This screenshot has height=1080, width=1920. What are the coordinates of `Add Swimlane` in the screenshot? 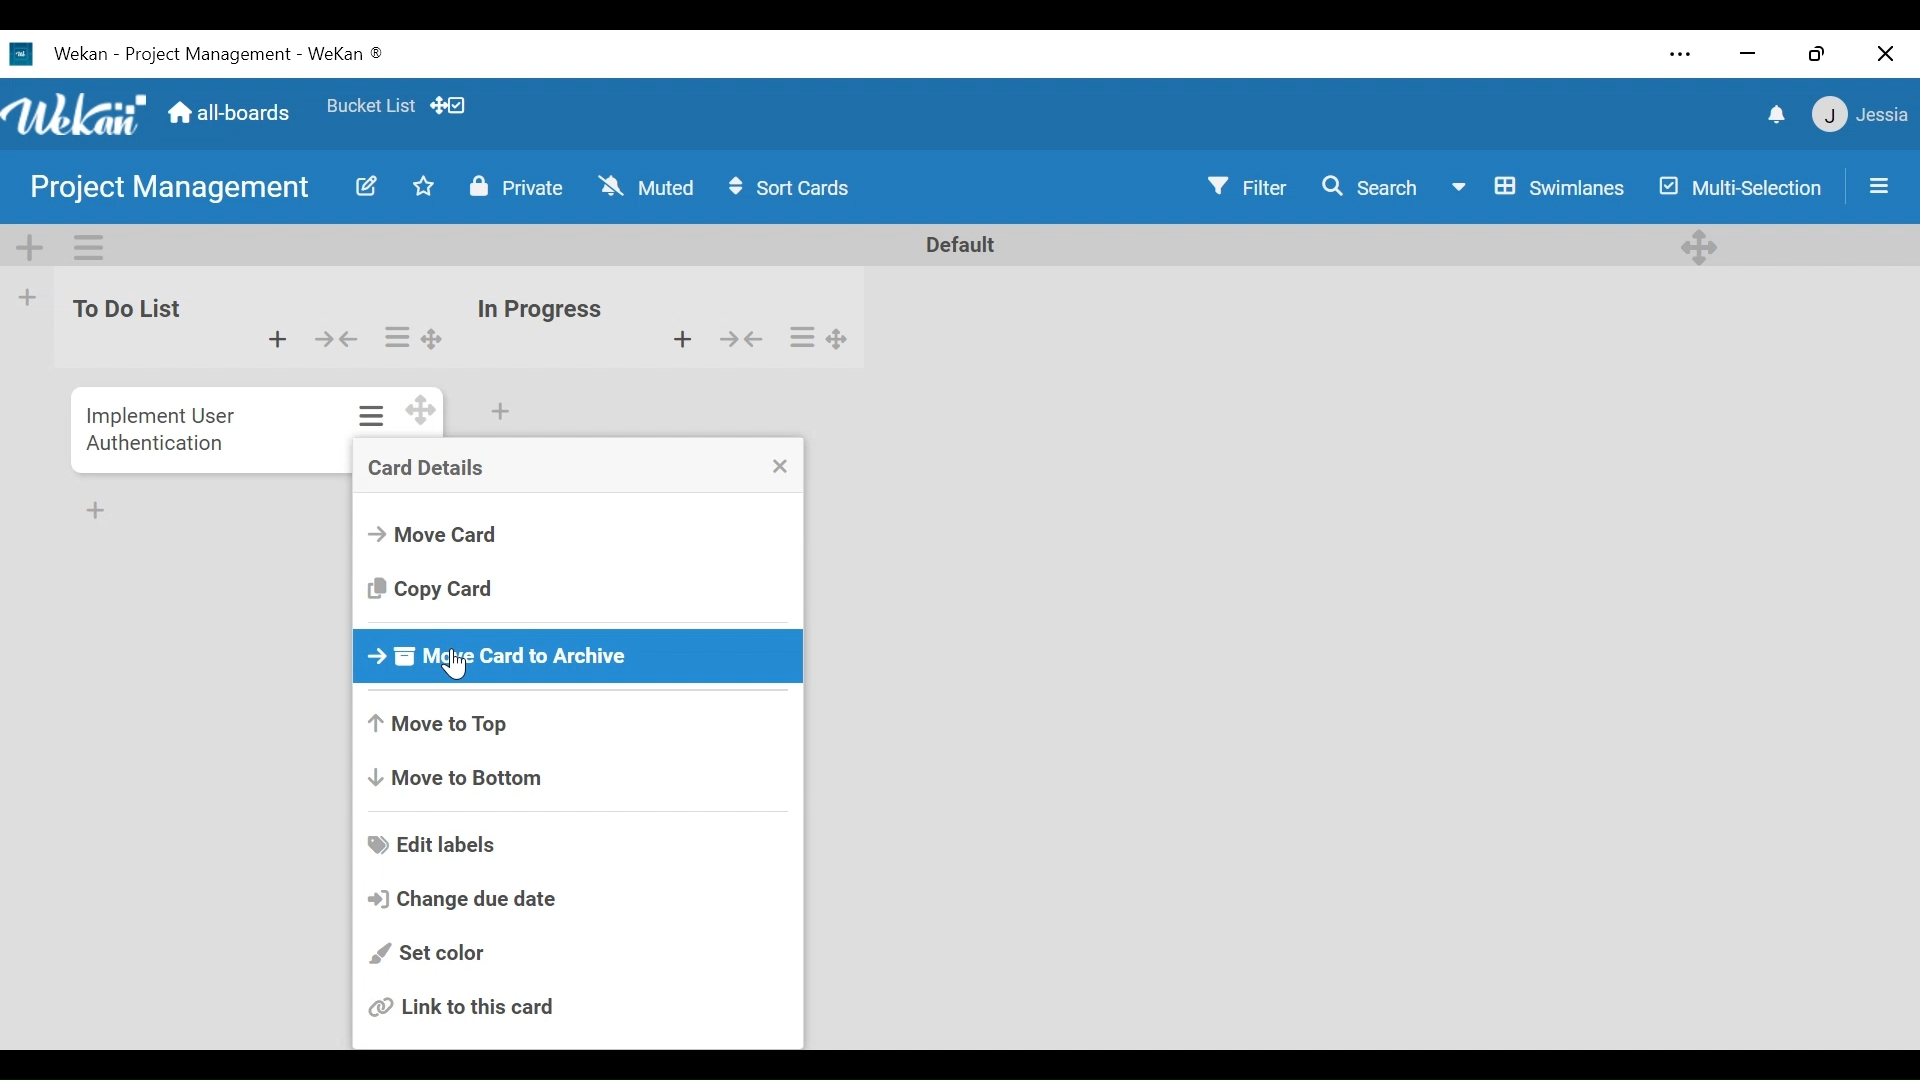 It's located at (31, 248).